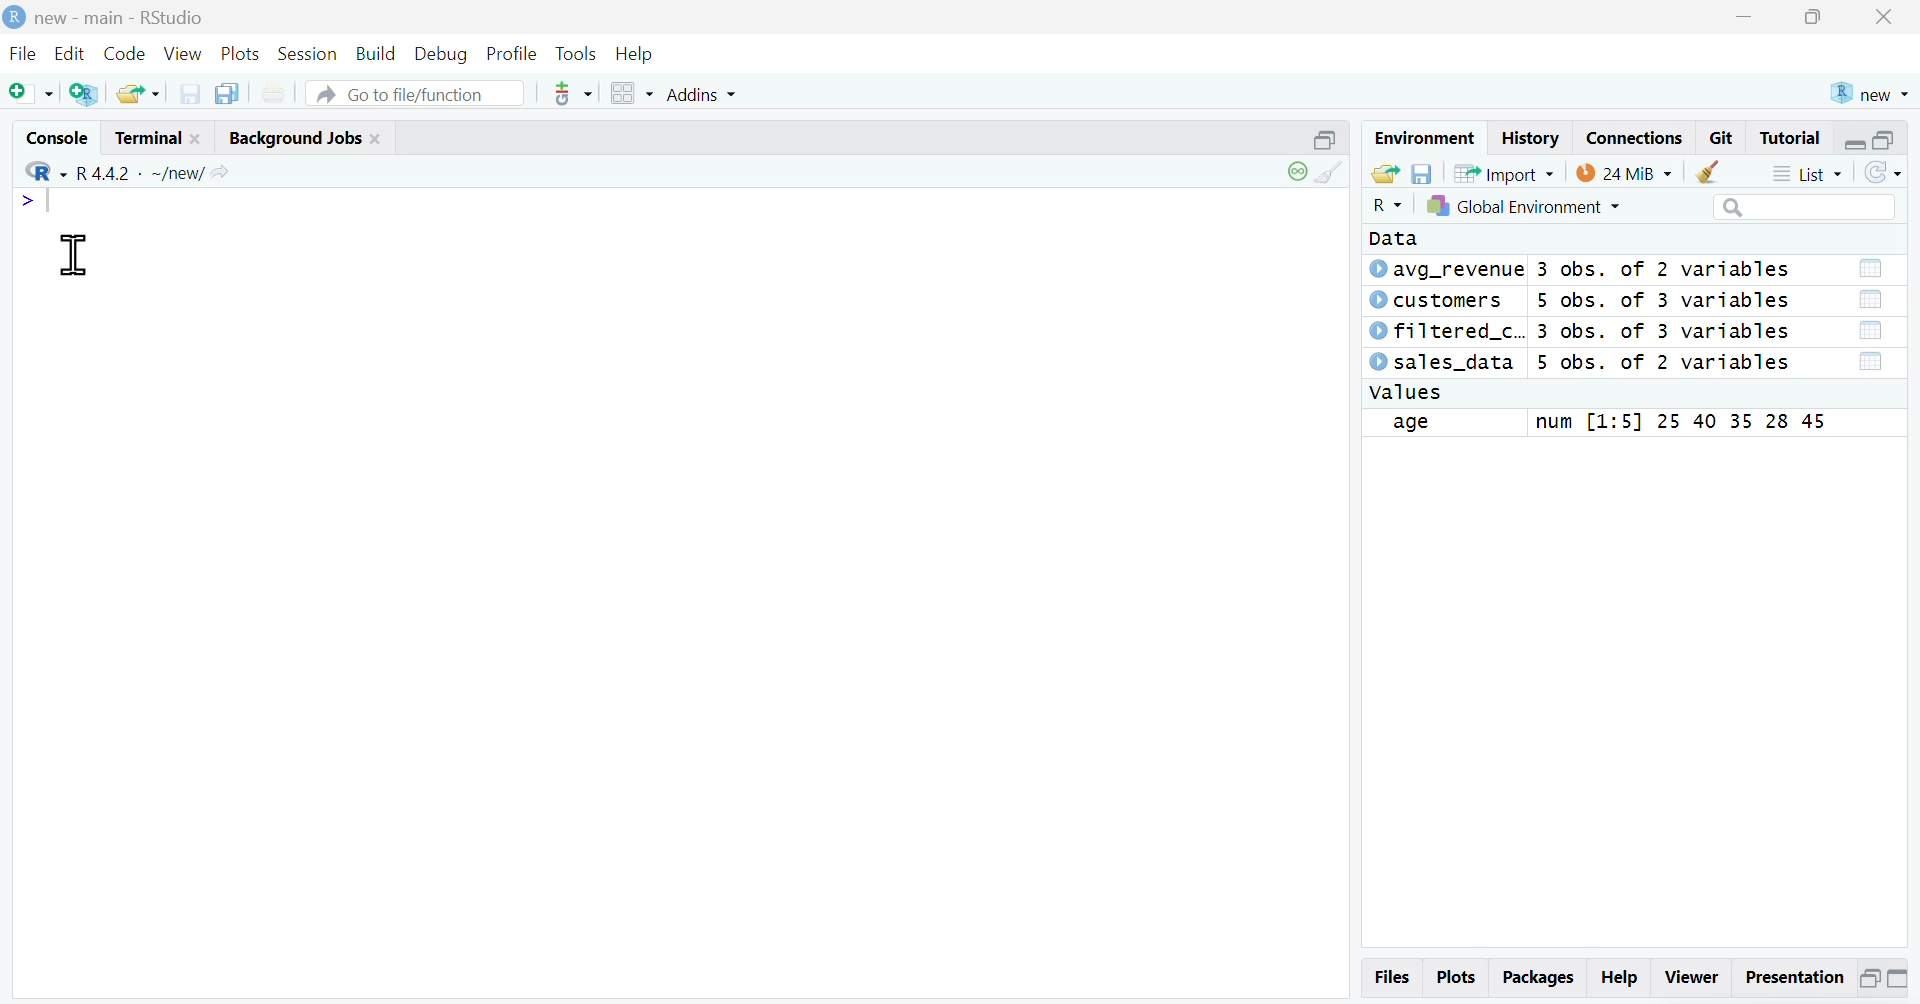 This screenshot has height=1004, width=1920. I want to click on minimize, so click(1744, 18).